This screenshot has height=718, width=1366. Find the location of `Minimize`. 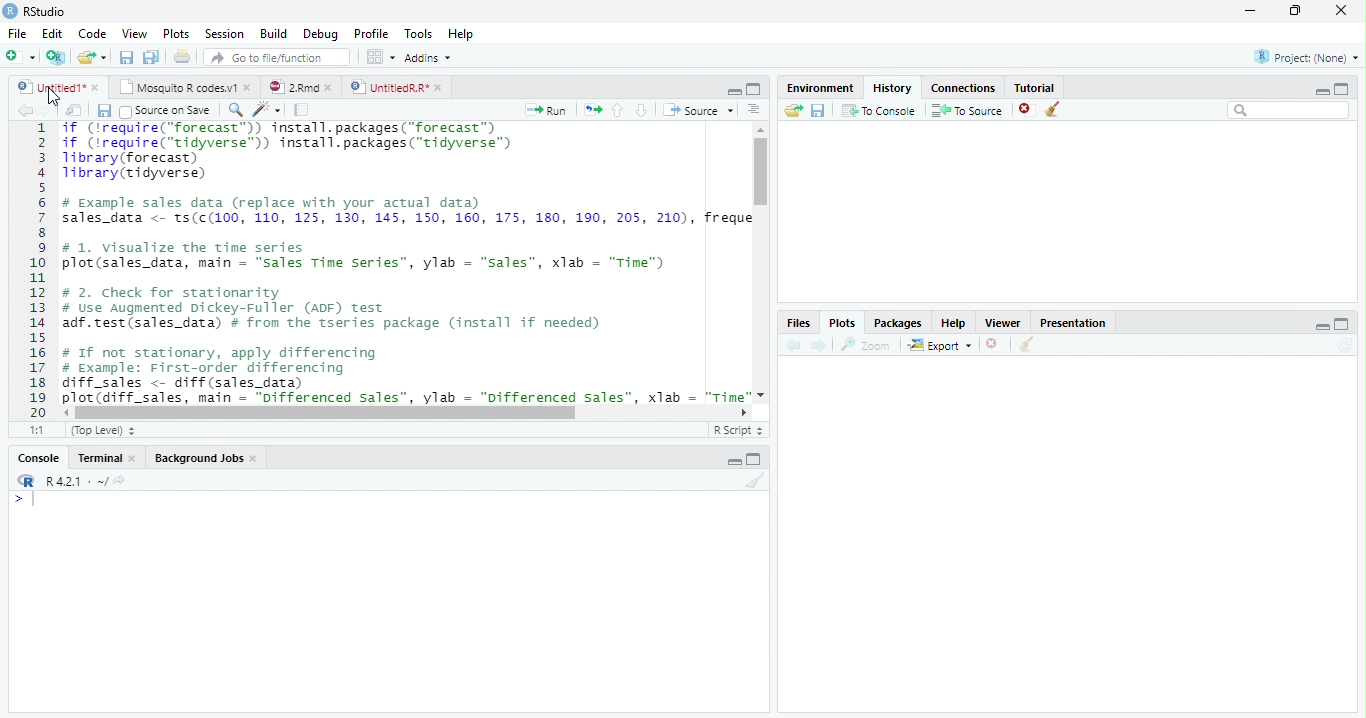

Minimize is located at coordinates (731, 460).